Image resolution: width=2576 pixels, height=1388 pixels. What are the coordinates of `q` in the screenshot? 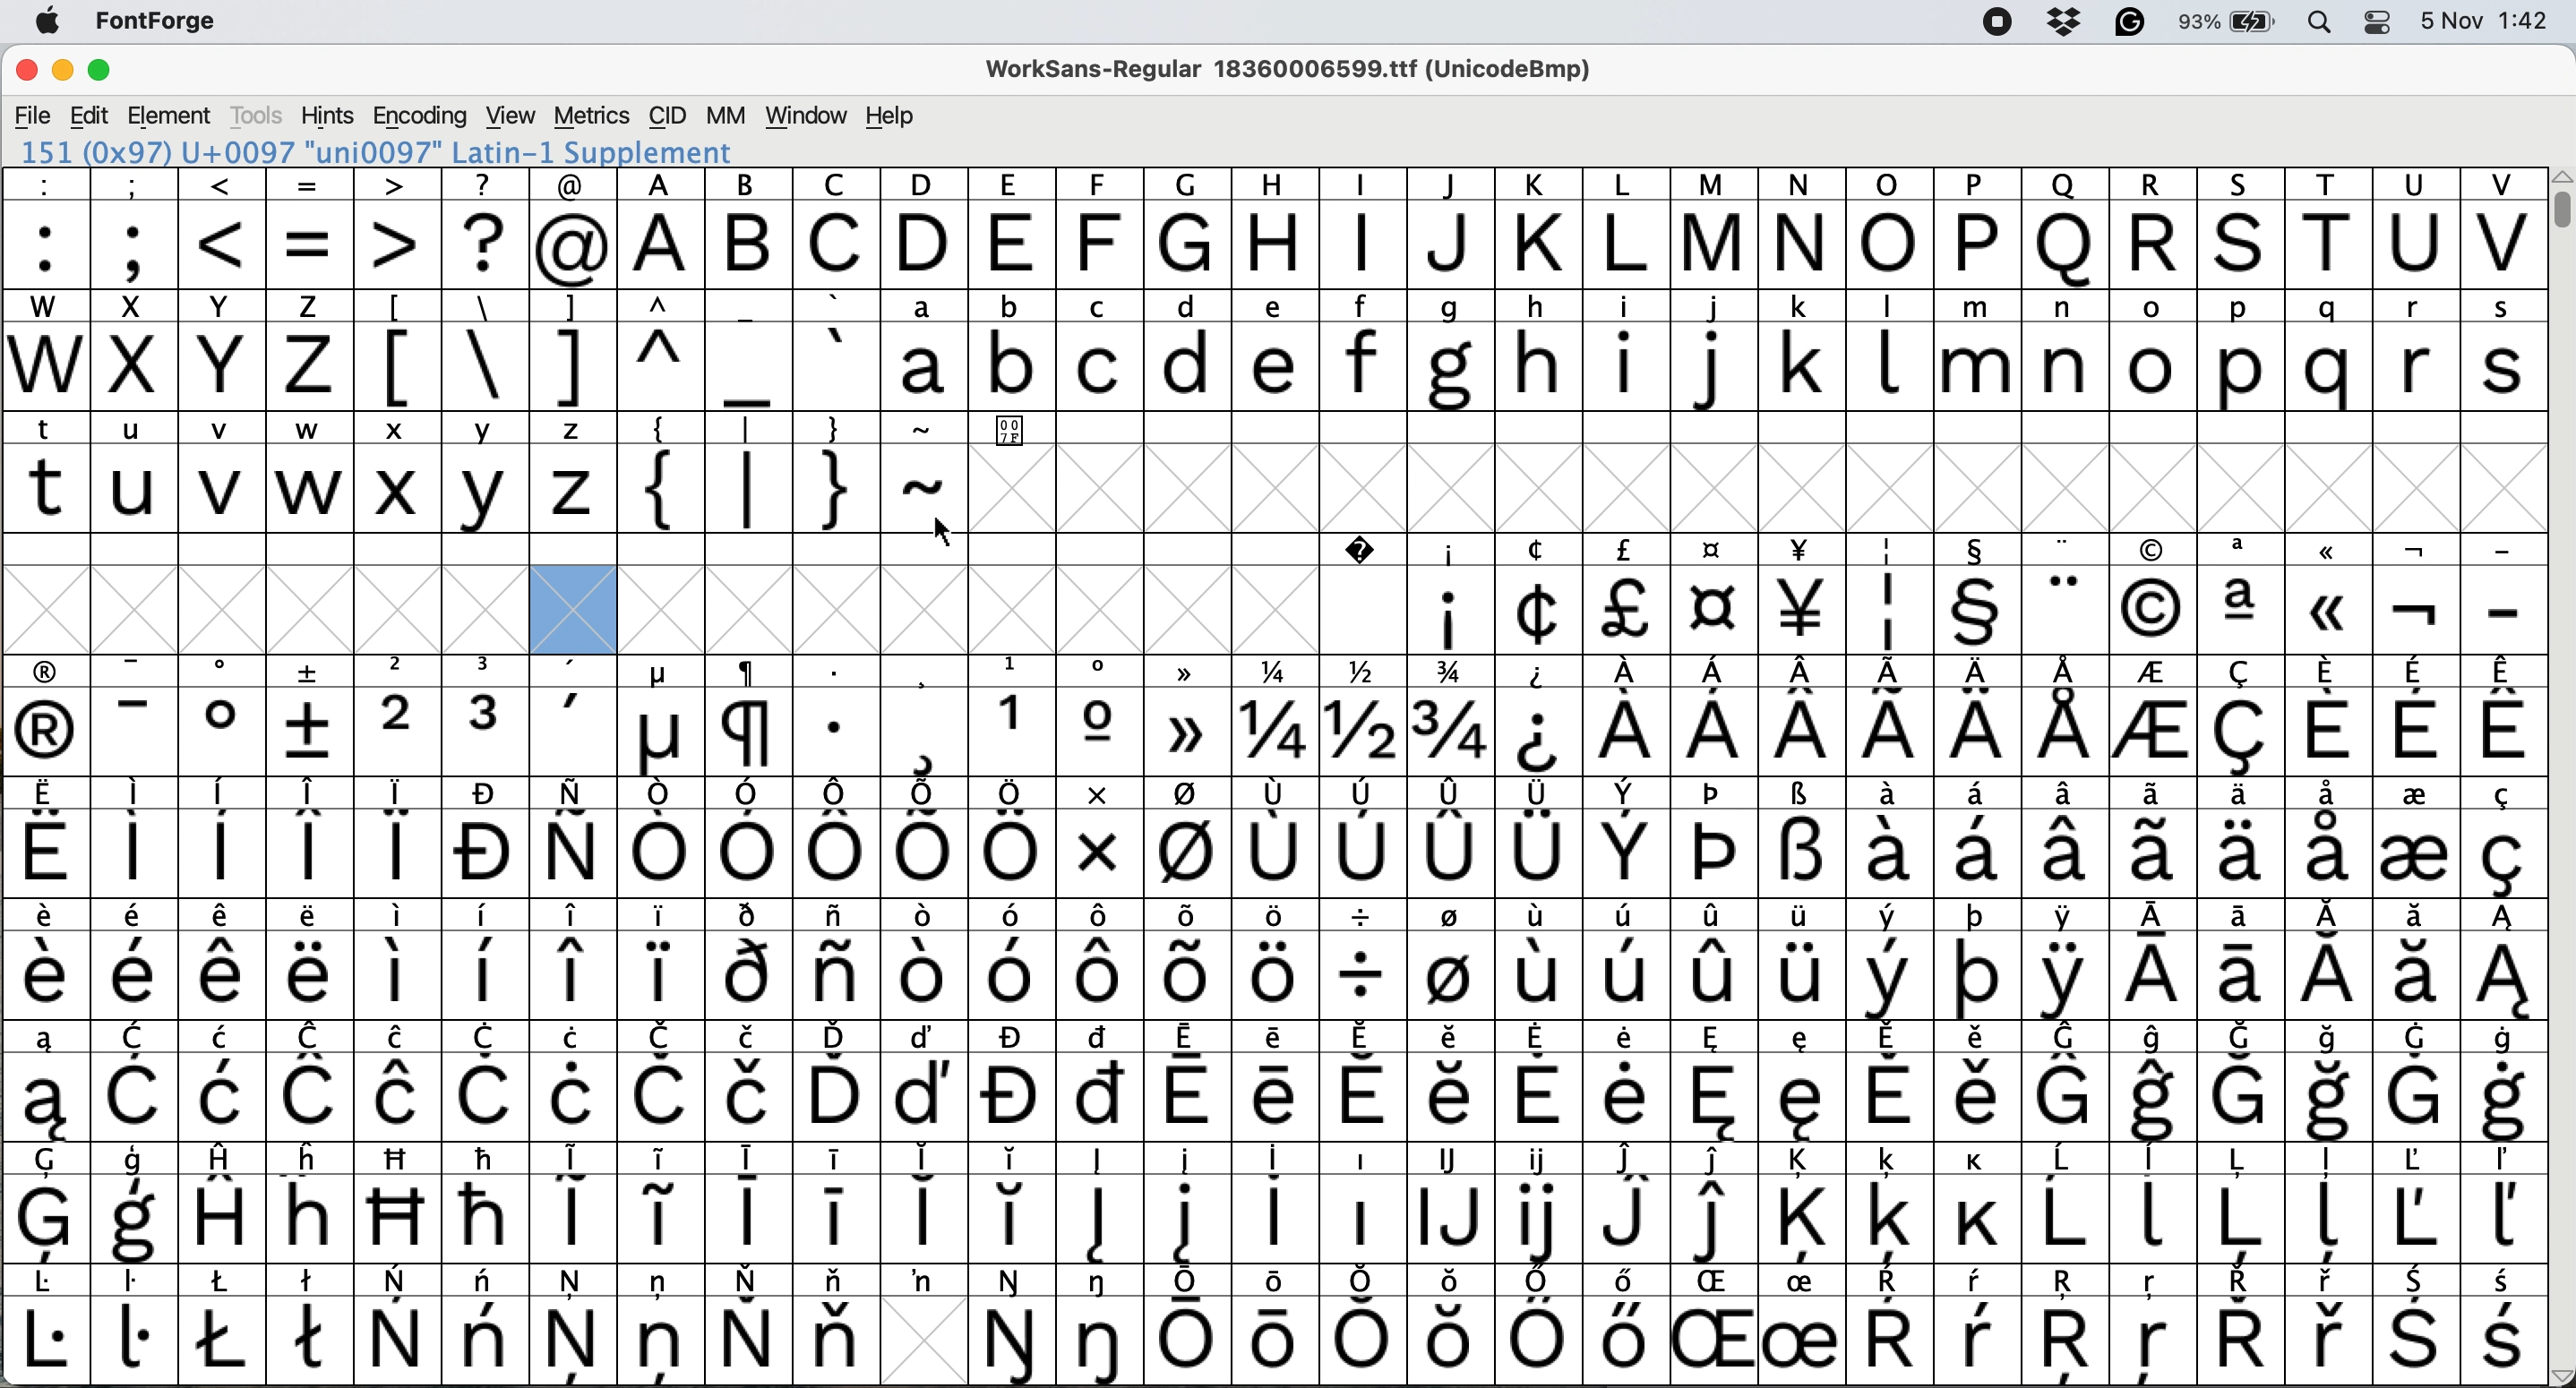 It's located at (2334, 352).